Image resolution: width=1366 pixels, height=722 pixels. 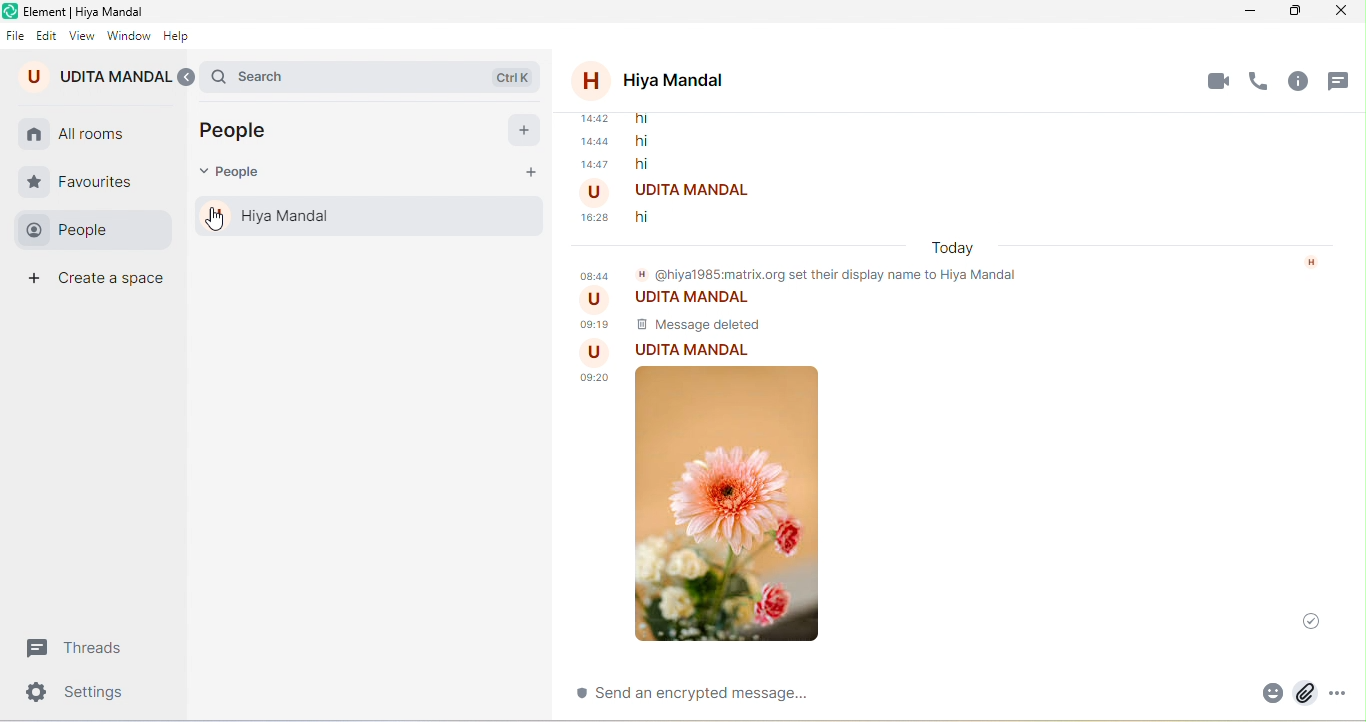 I want to click on Time, so click(x=595, y=275).